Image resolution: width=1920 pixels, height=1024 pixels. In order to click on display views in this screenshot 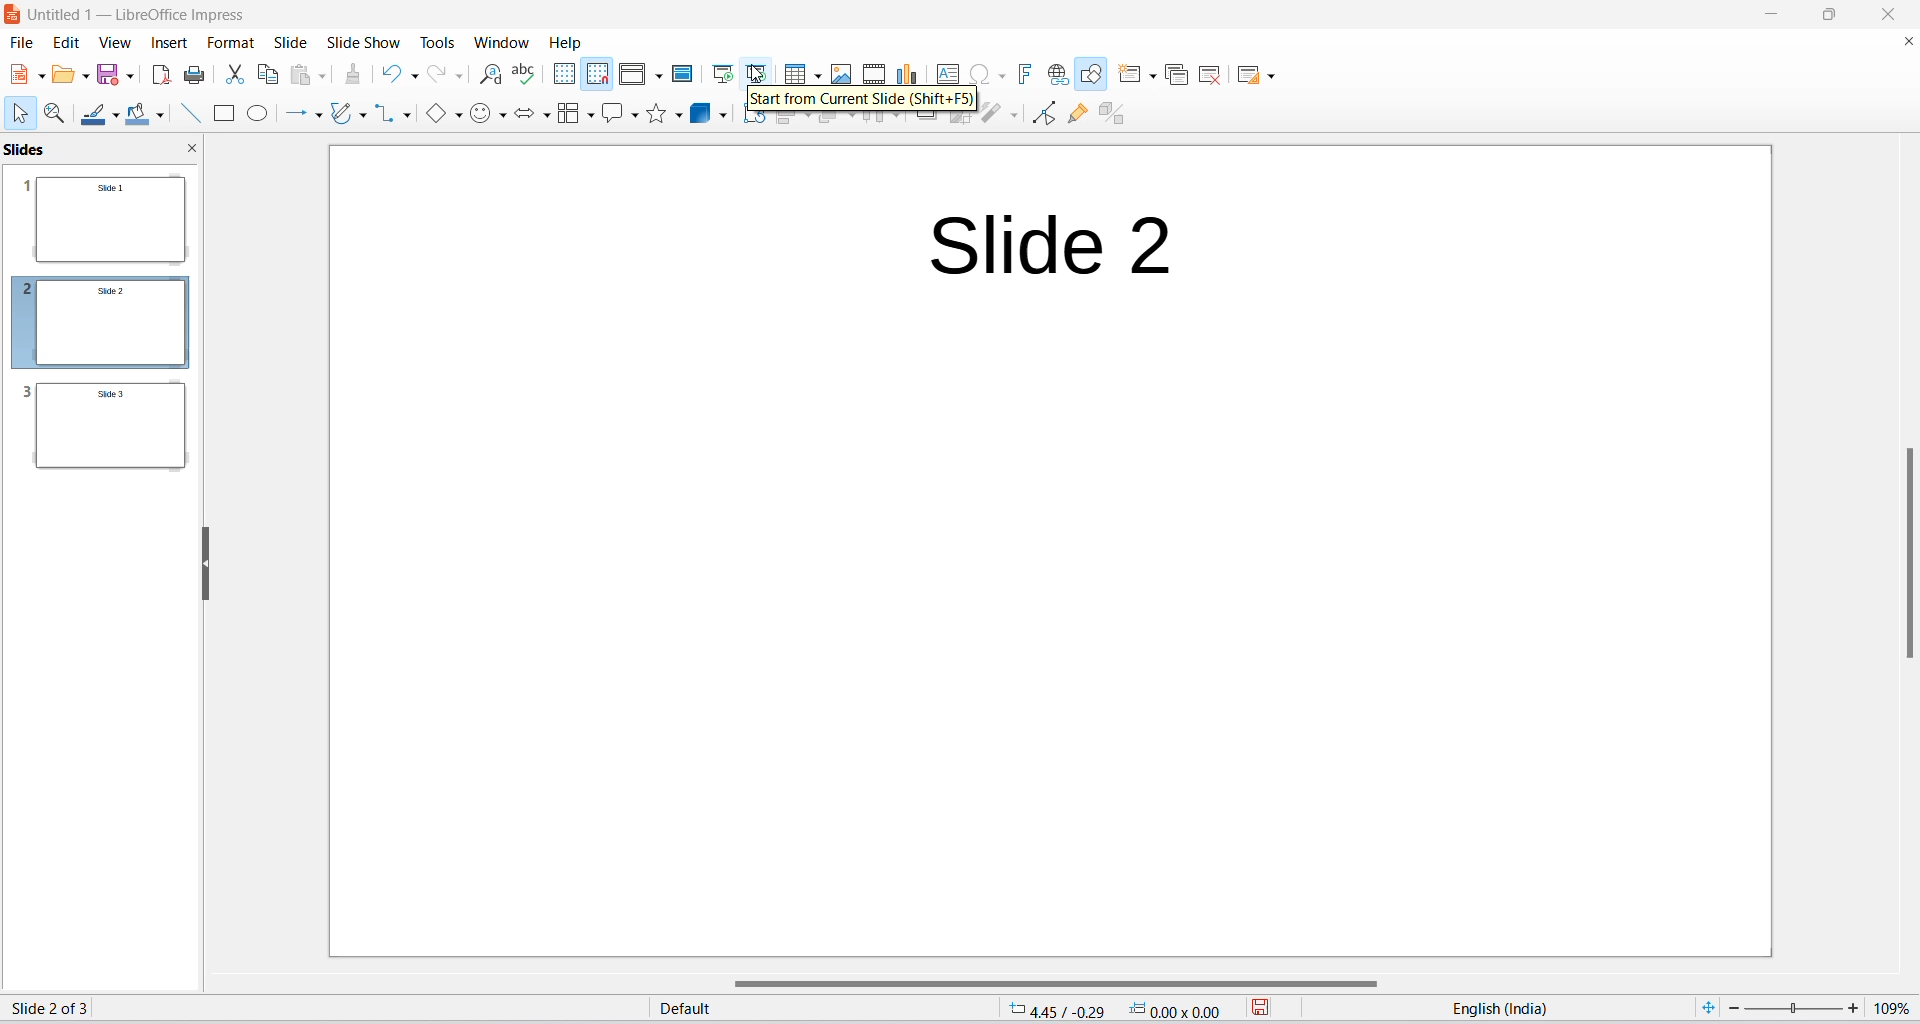, I will do `click(632, 73)`.